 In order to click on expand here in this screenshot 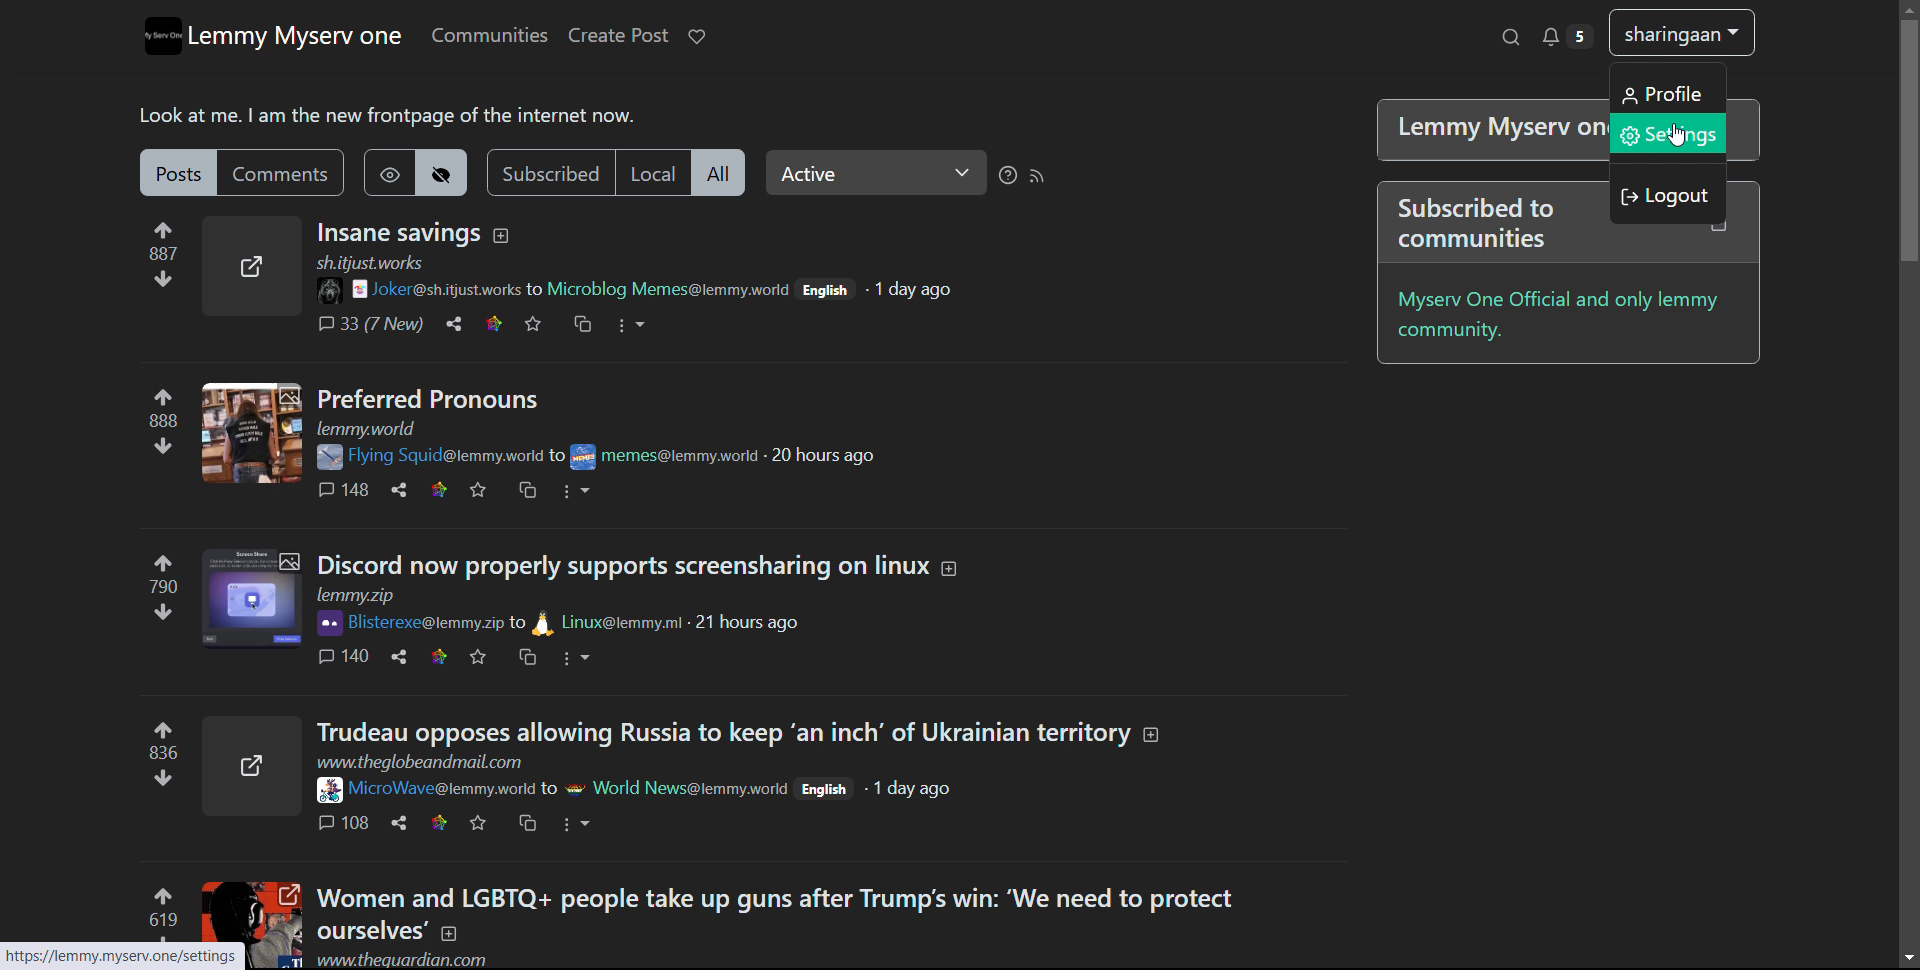, I will do `click(250, 767)`.